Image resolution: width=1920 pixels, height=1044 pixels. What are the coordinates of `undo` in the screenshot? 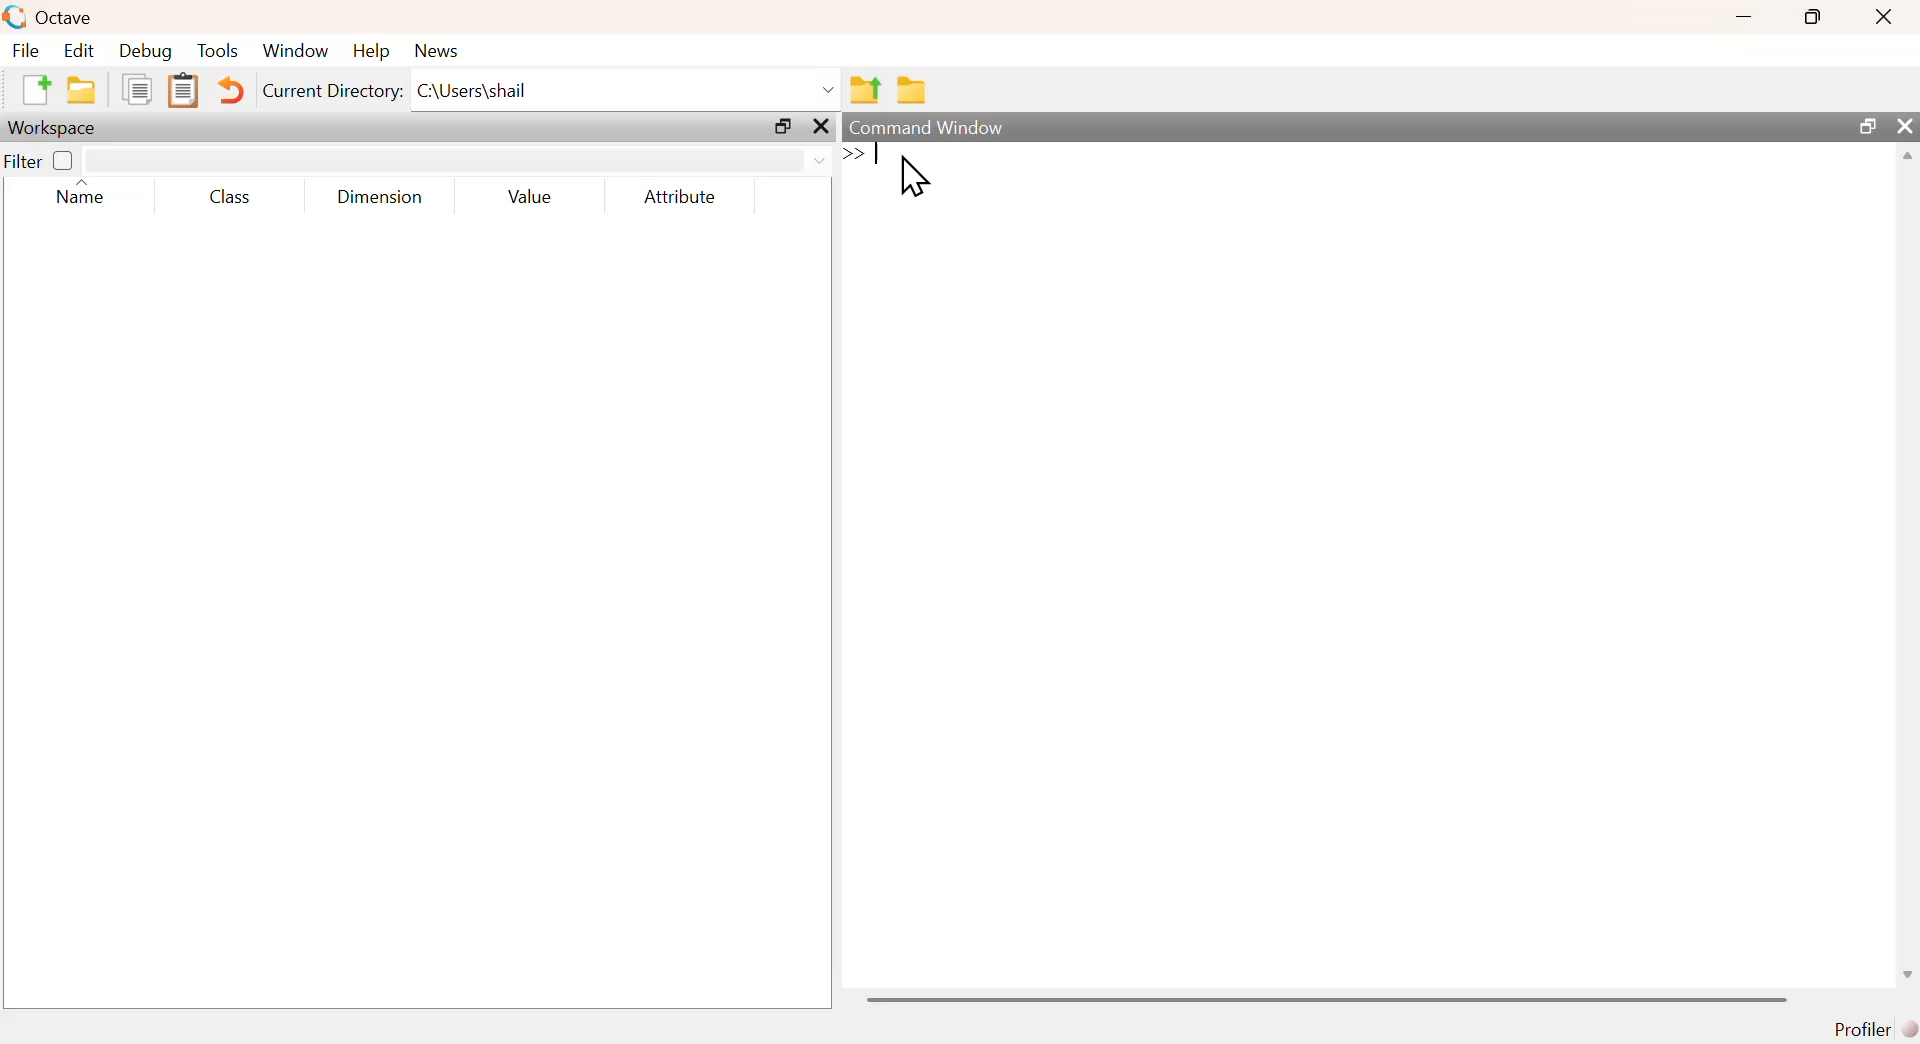 It's located at (232, 94).